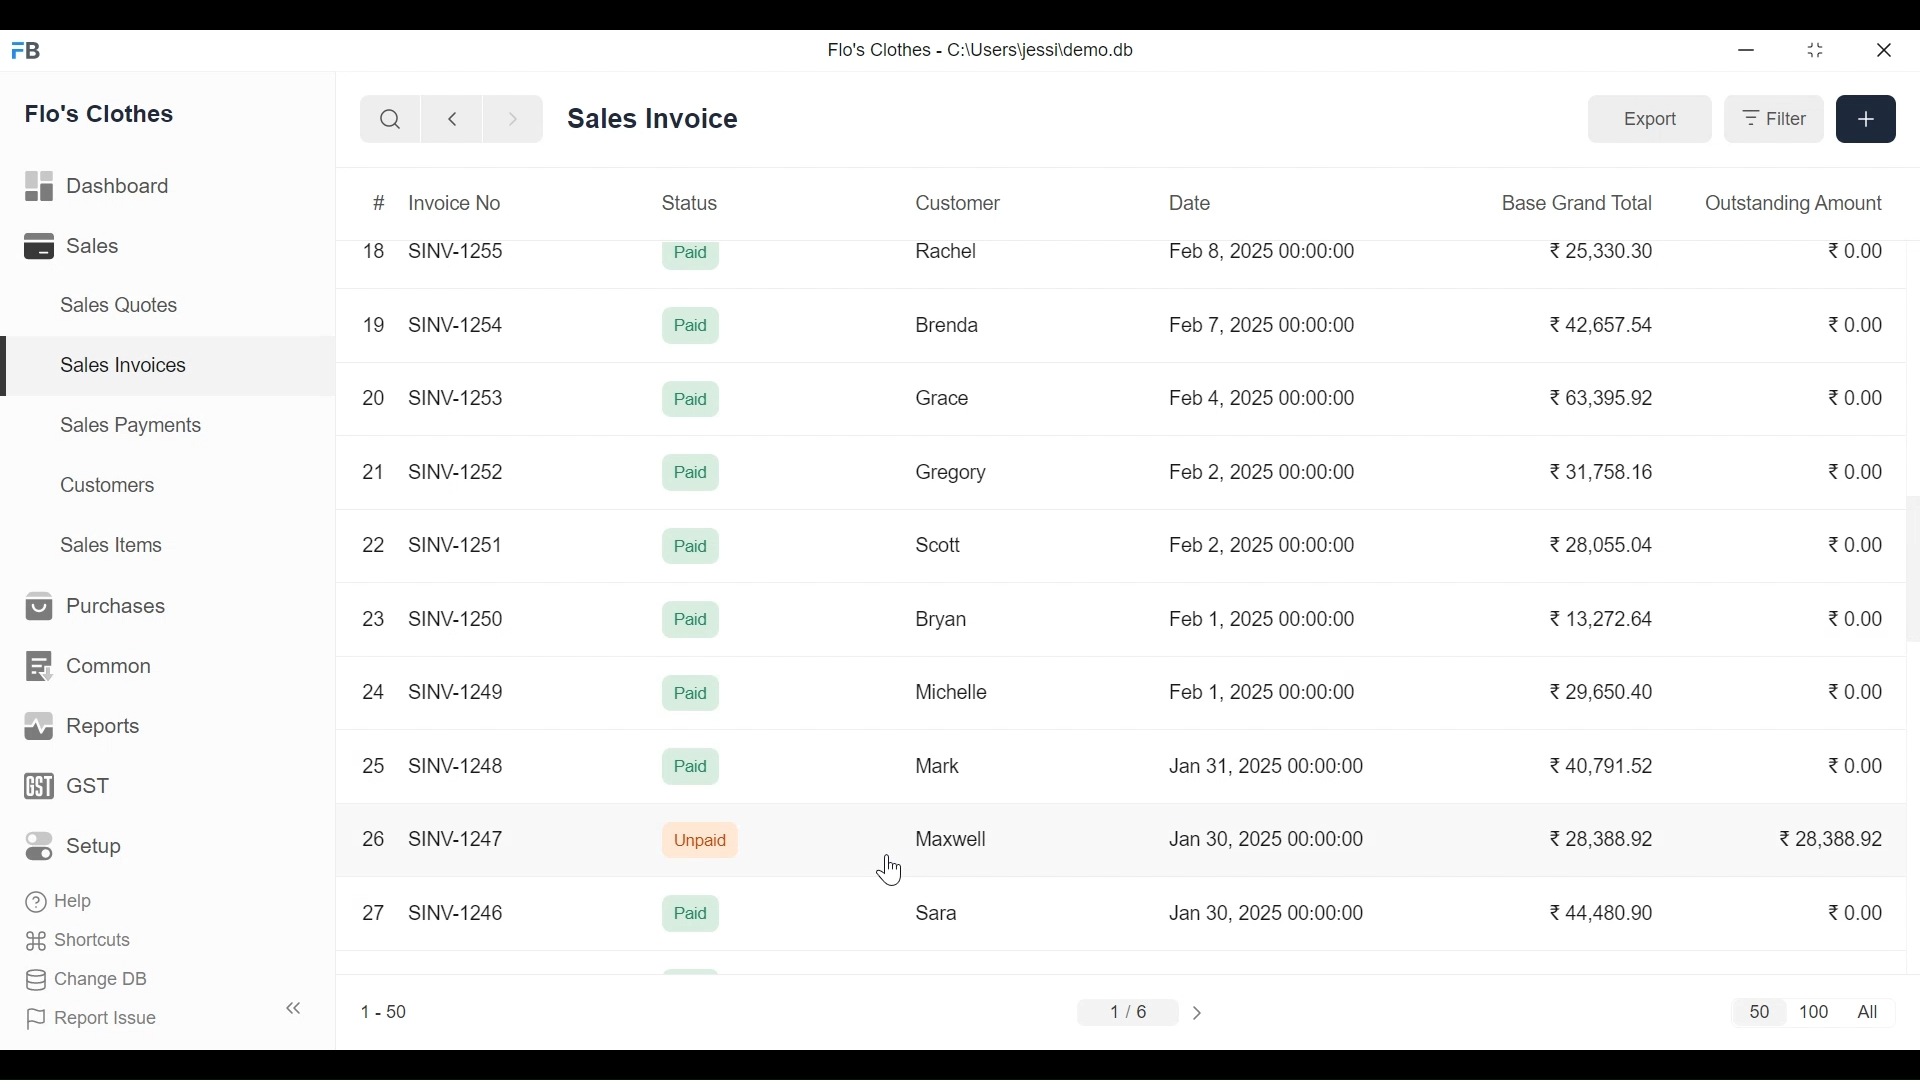  What do you see at coordinates (88, 982) in the screenshot?
I see `Change DB` at bounding box center [88, 982].